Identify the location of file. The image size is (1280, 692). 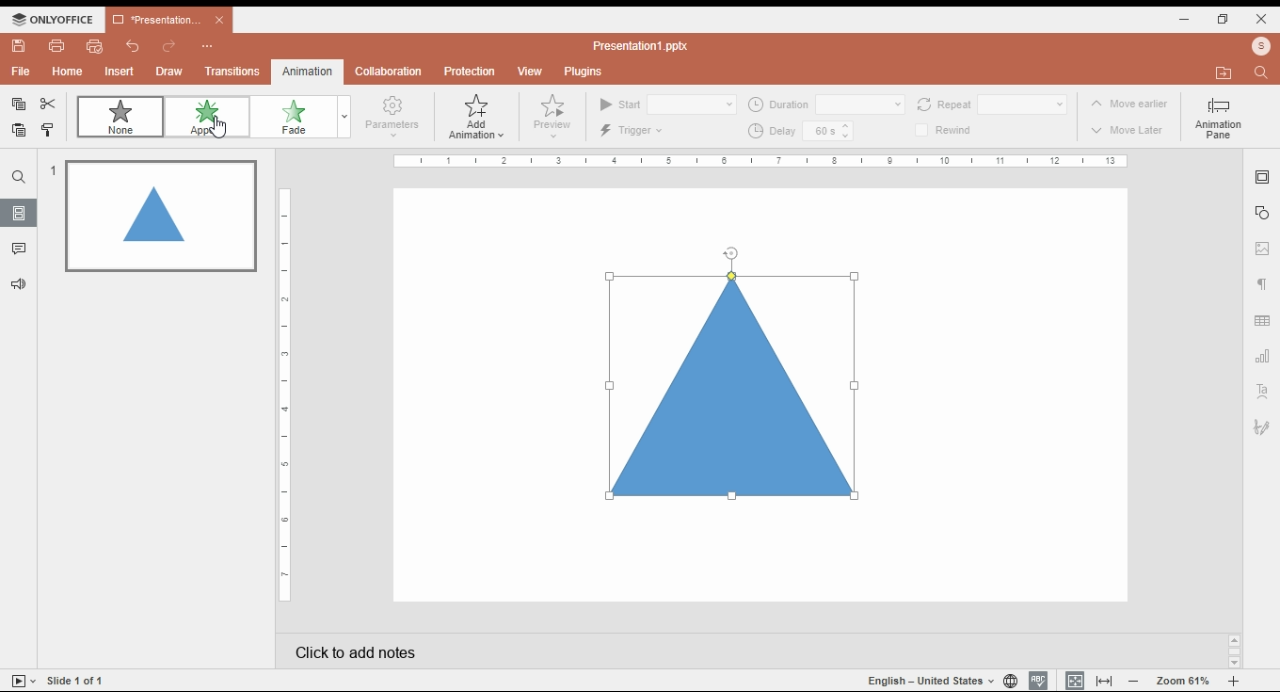
(21, 71).